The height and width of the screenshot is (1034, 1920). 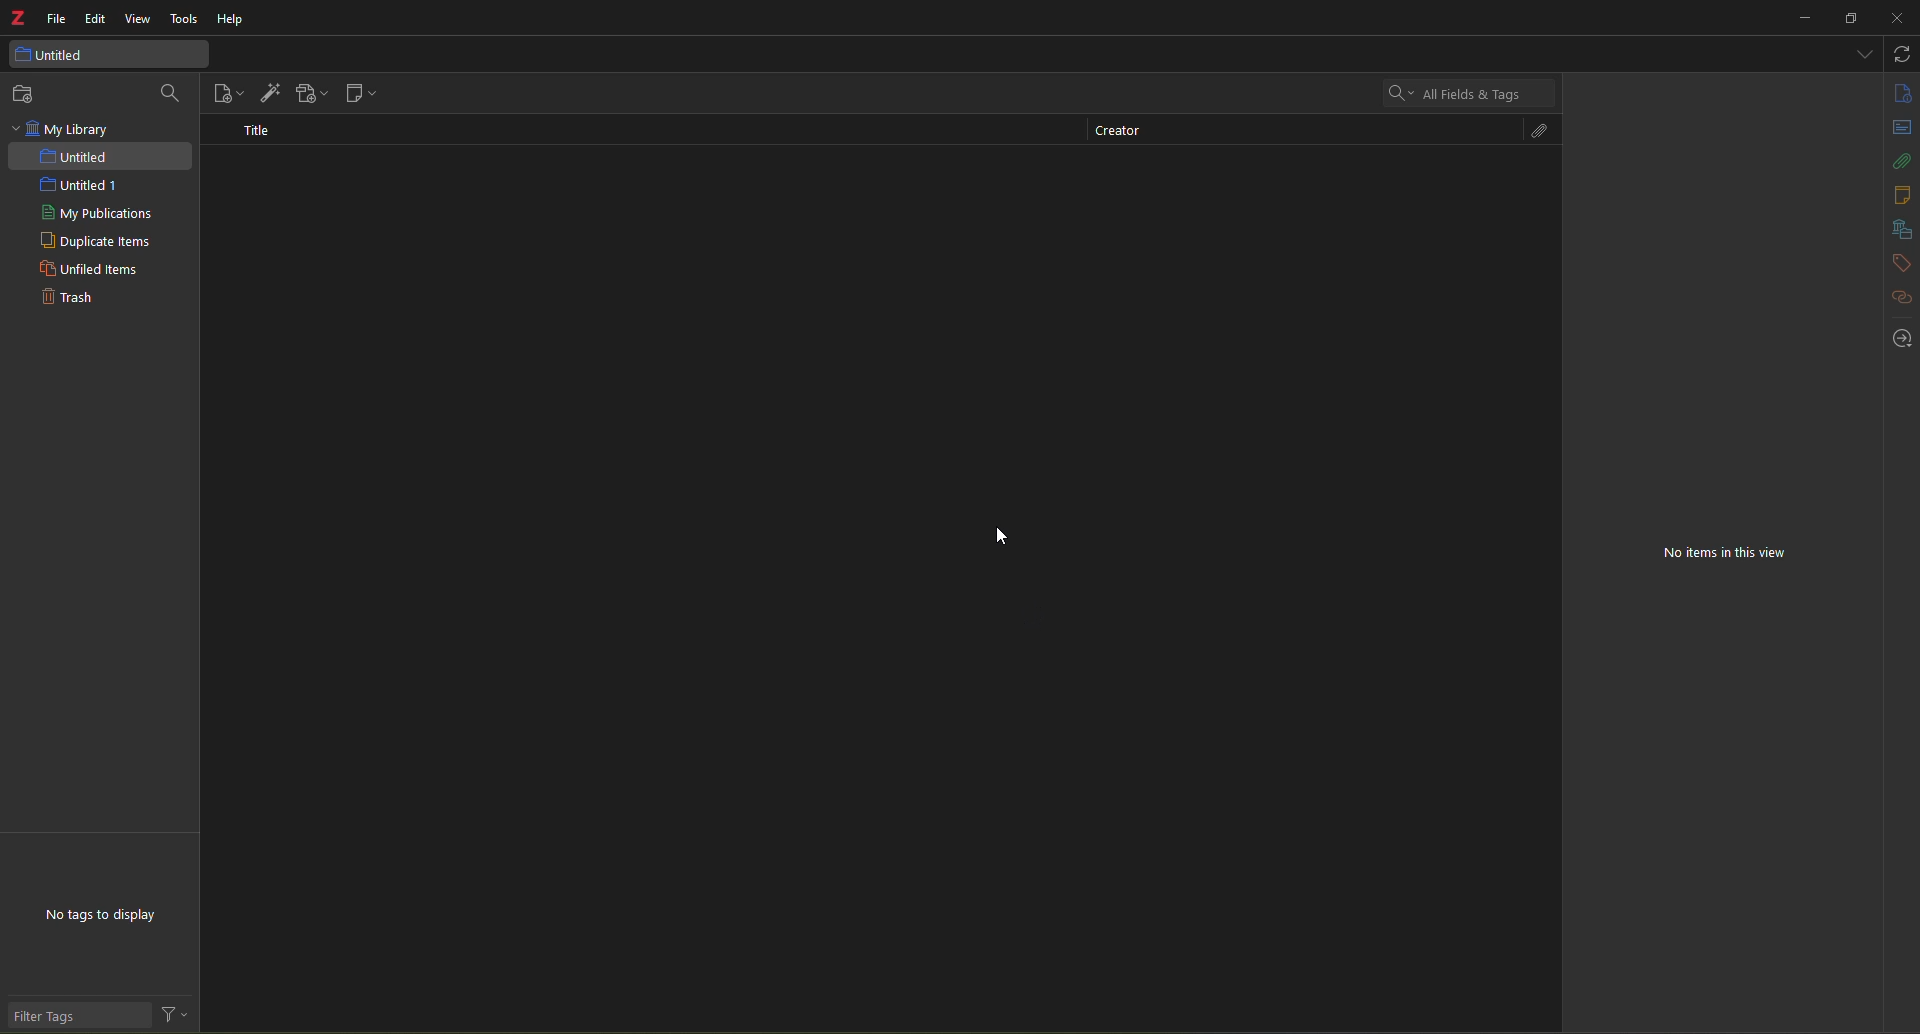 What do you see at coordinates (1000, 535) in the screenshot?
I see `cursor` at bounding box center [1000, 535].